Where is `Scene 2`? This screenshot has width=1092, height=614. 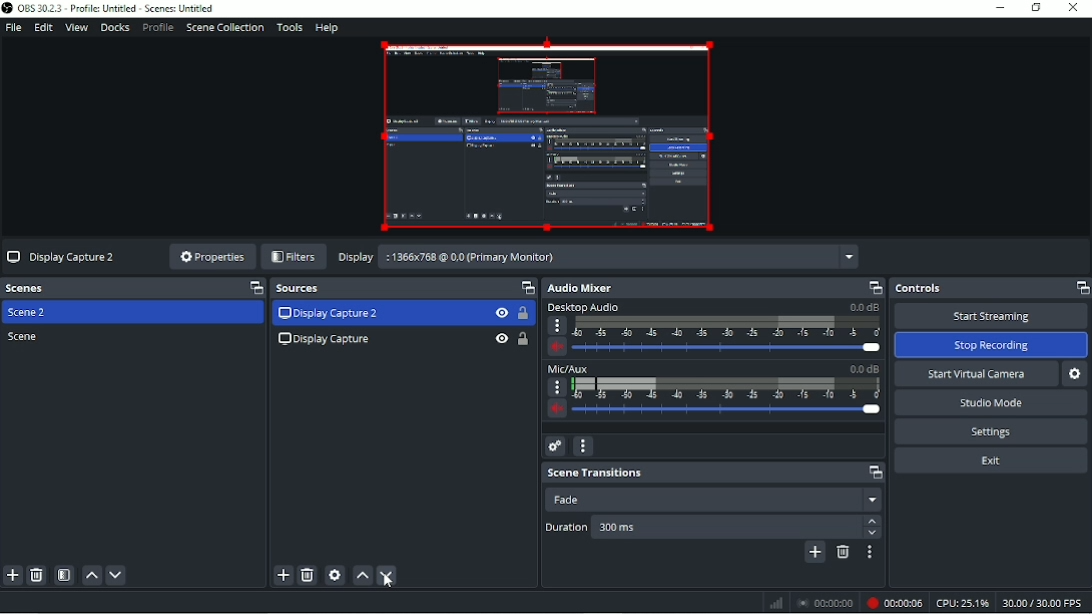
Scene 2 is located at coordinates (31, 313).